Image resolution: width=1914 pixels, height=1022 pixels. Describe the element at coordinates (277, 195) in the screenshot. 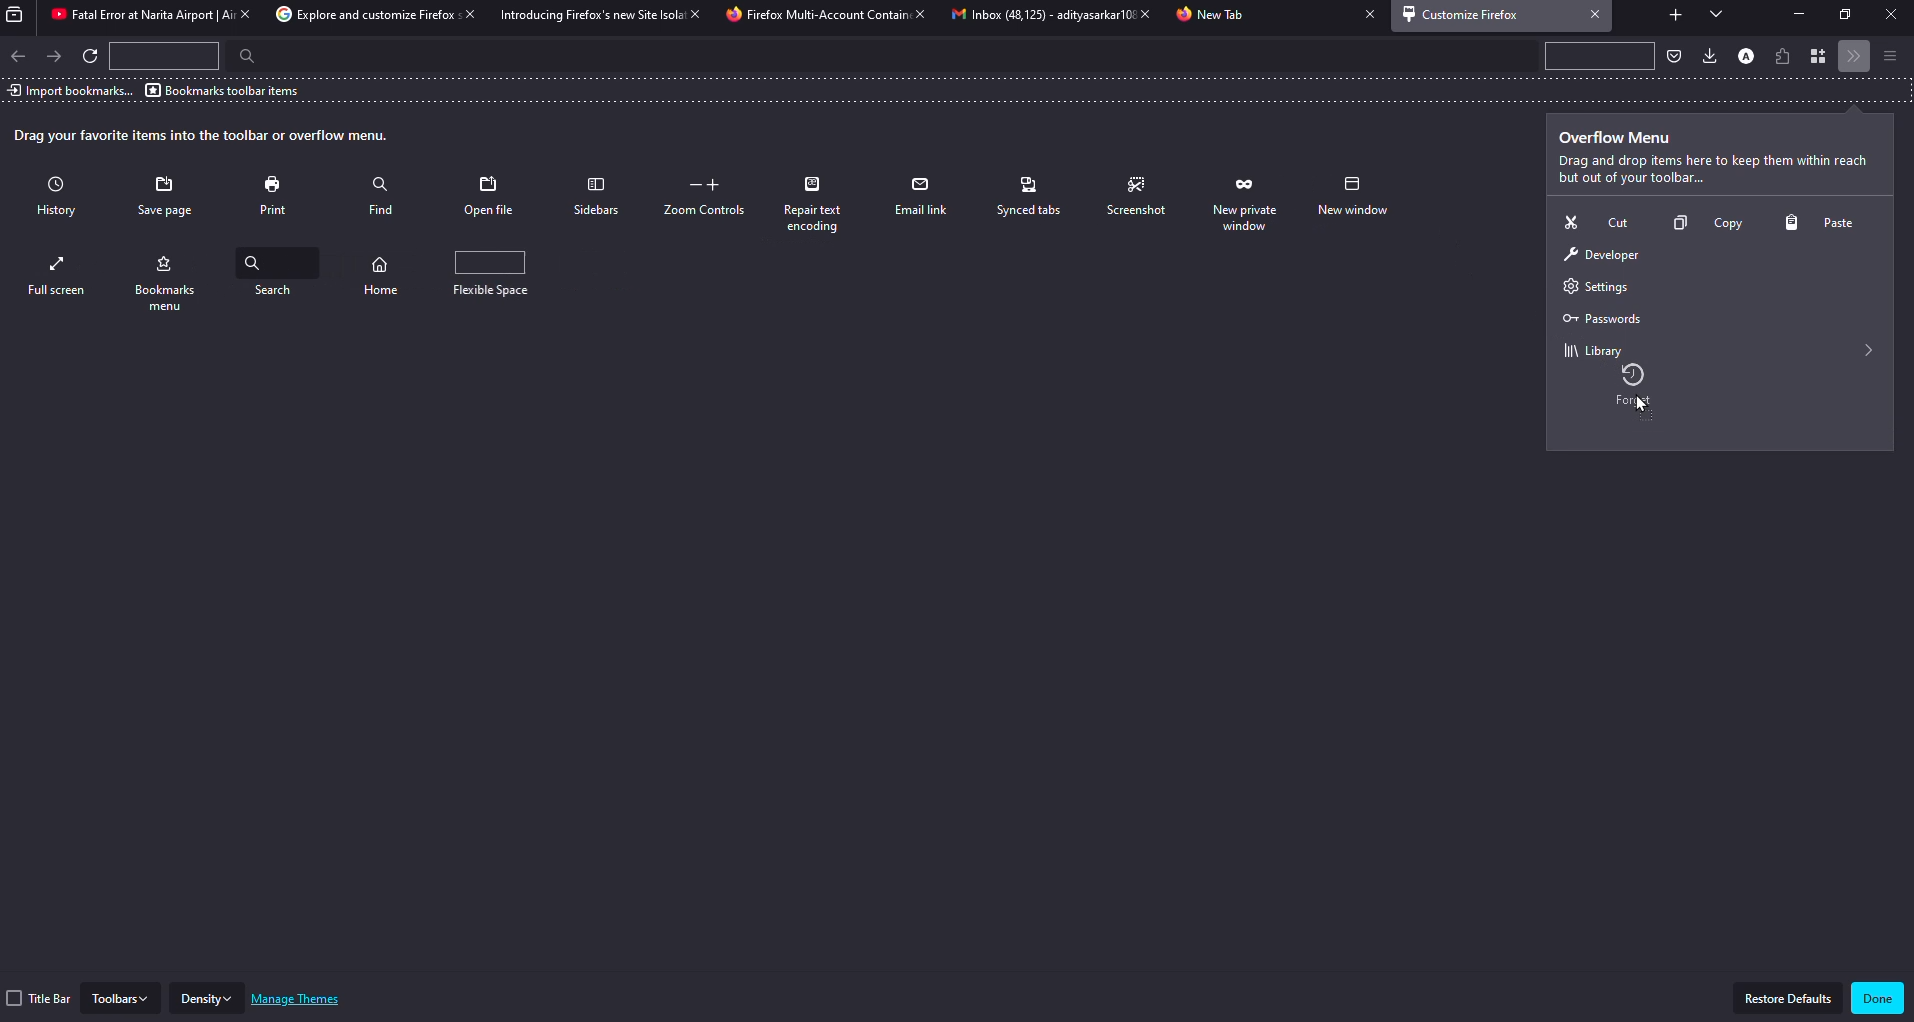

I see `print` at that location.